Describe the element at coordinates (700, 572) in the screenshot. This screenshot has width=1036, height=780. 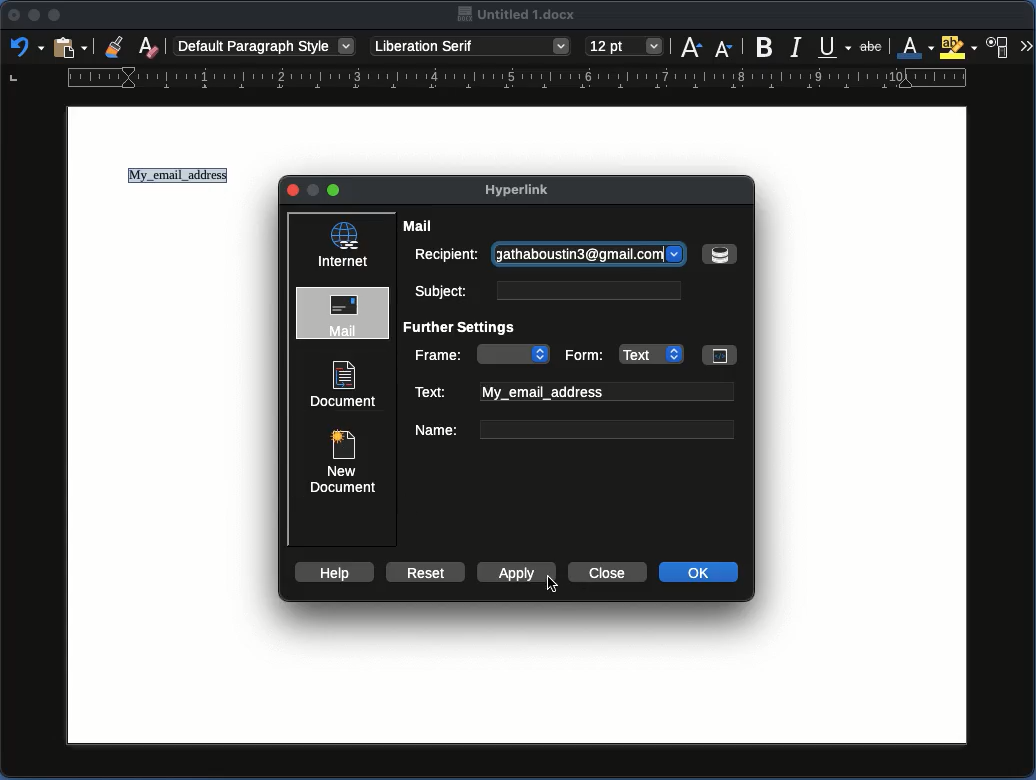
I see `OK` at that location.